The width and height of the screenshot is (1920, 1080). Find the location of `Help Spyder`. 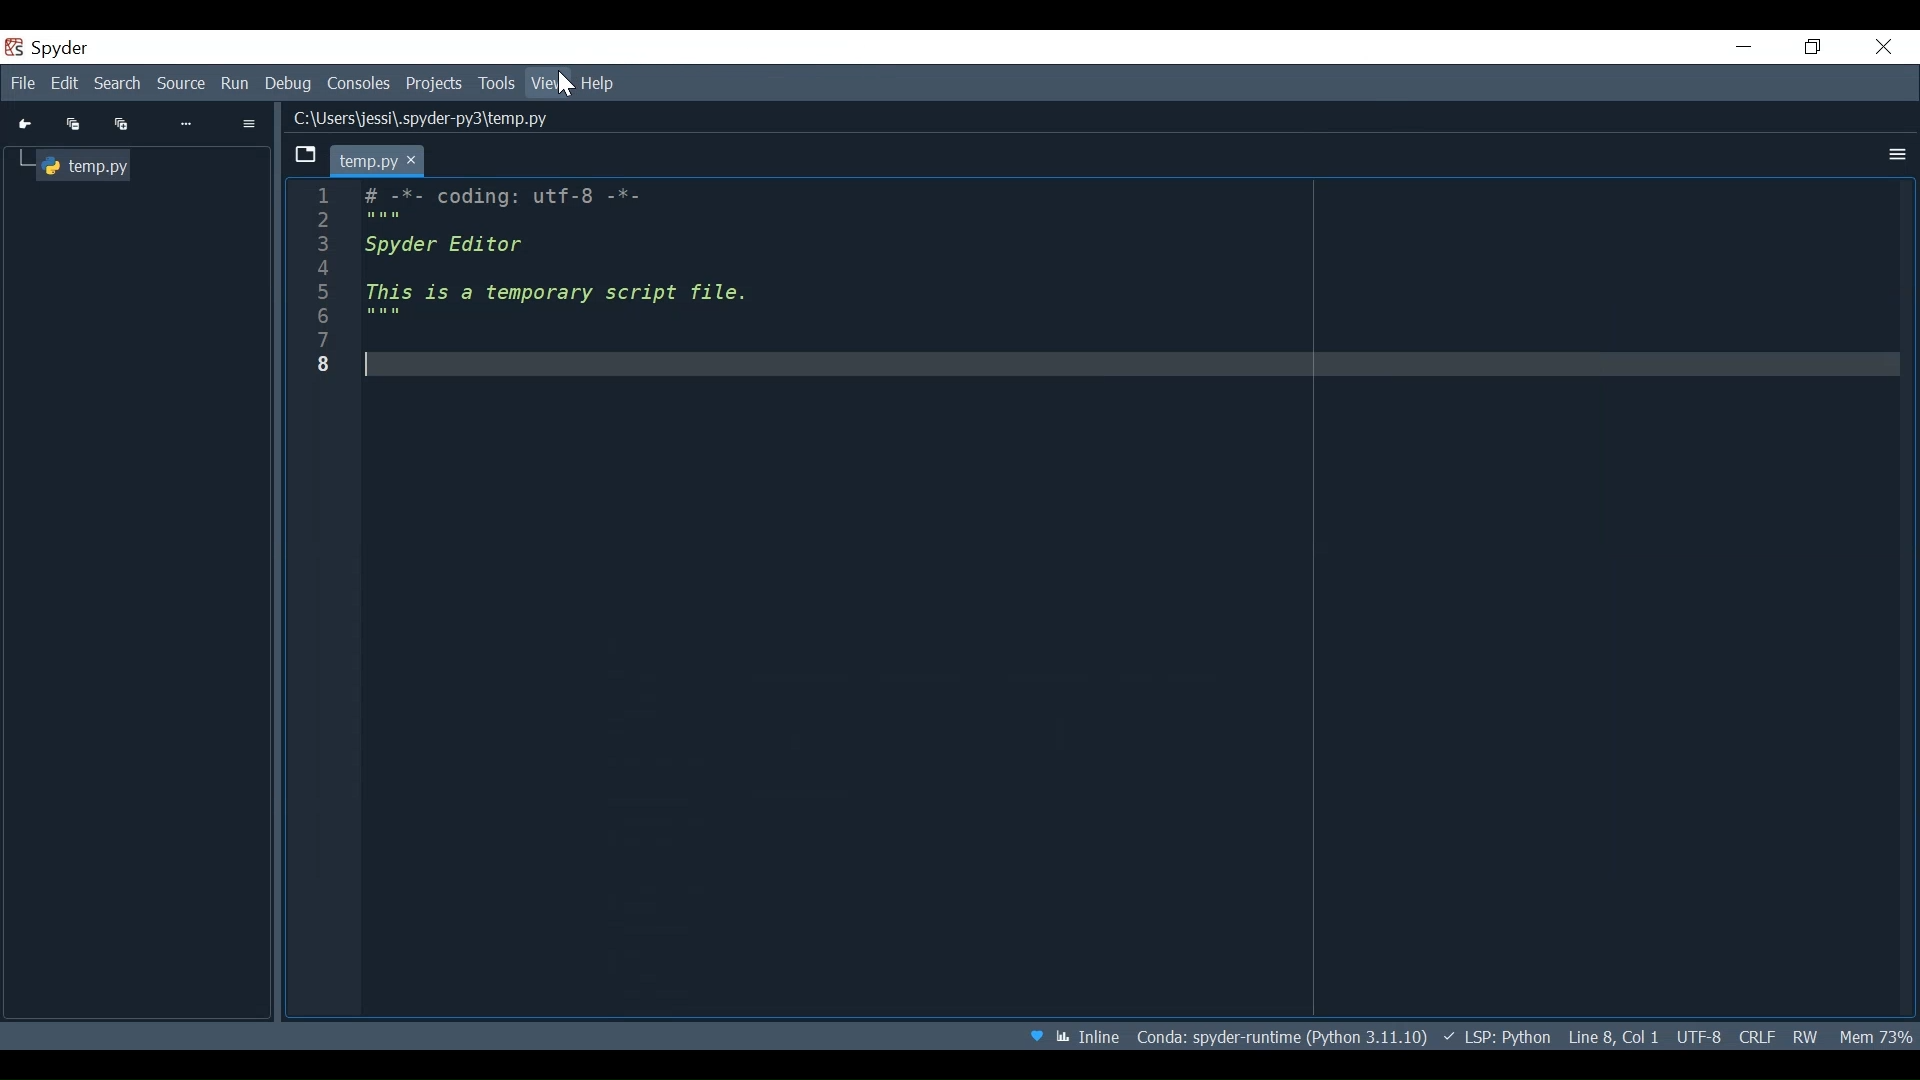

Help Spyder is located at coordinates (1034, 1035).